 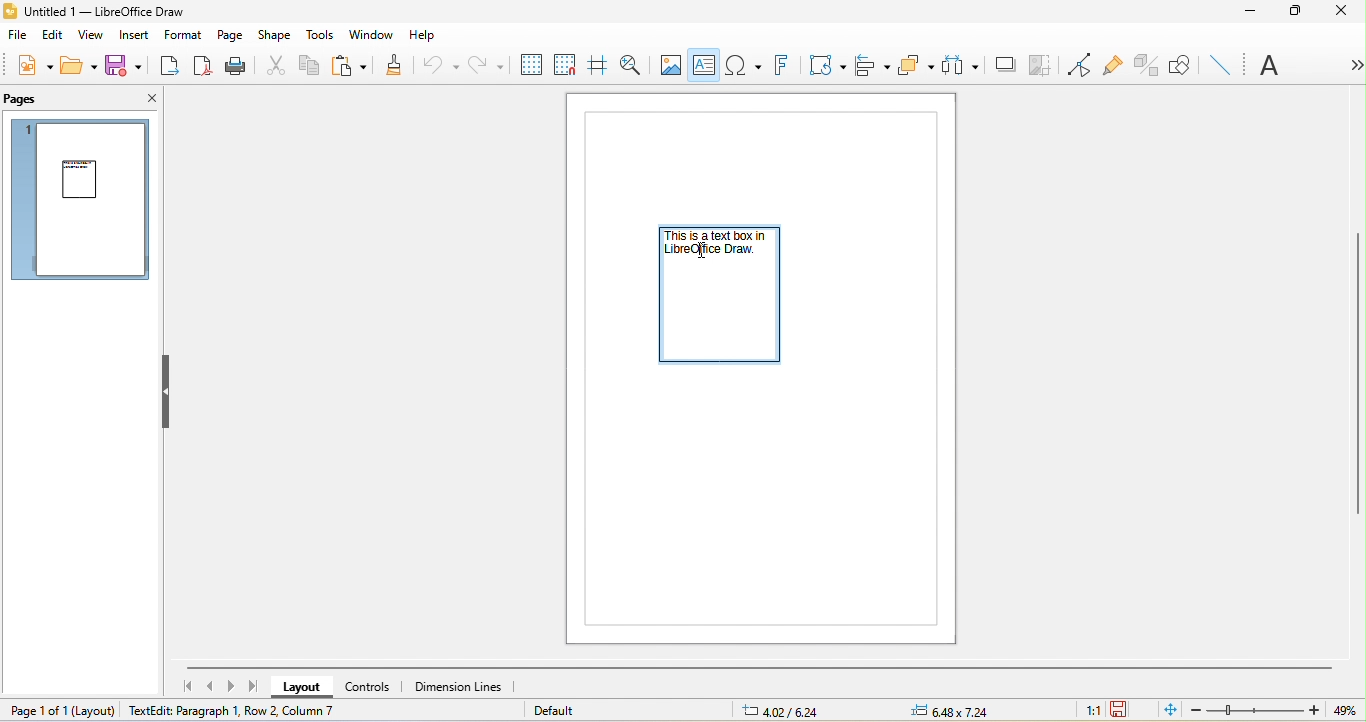 What do you see at coordinates (1341, 14) in the screenshot?
I see `close` at bounding box center [1341, 14].